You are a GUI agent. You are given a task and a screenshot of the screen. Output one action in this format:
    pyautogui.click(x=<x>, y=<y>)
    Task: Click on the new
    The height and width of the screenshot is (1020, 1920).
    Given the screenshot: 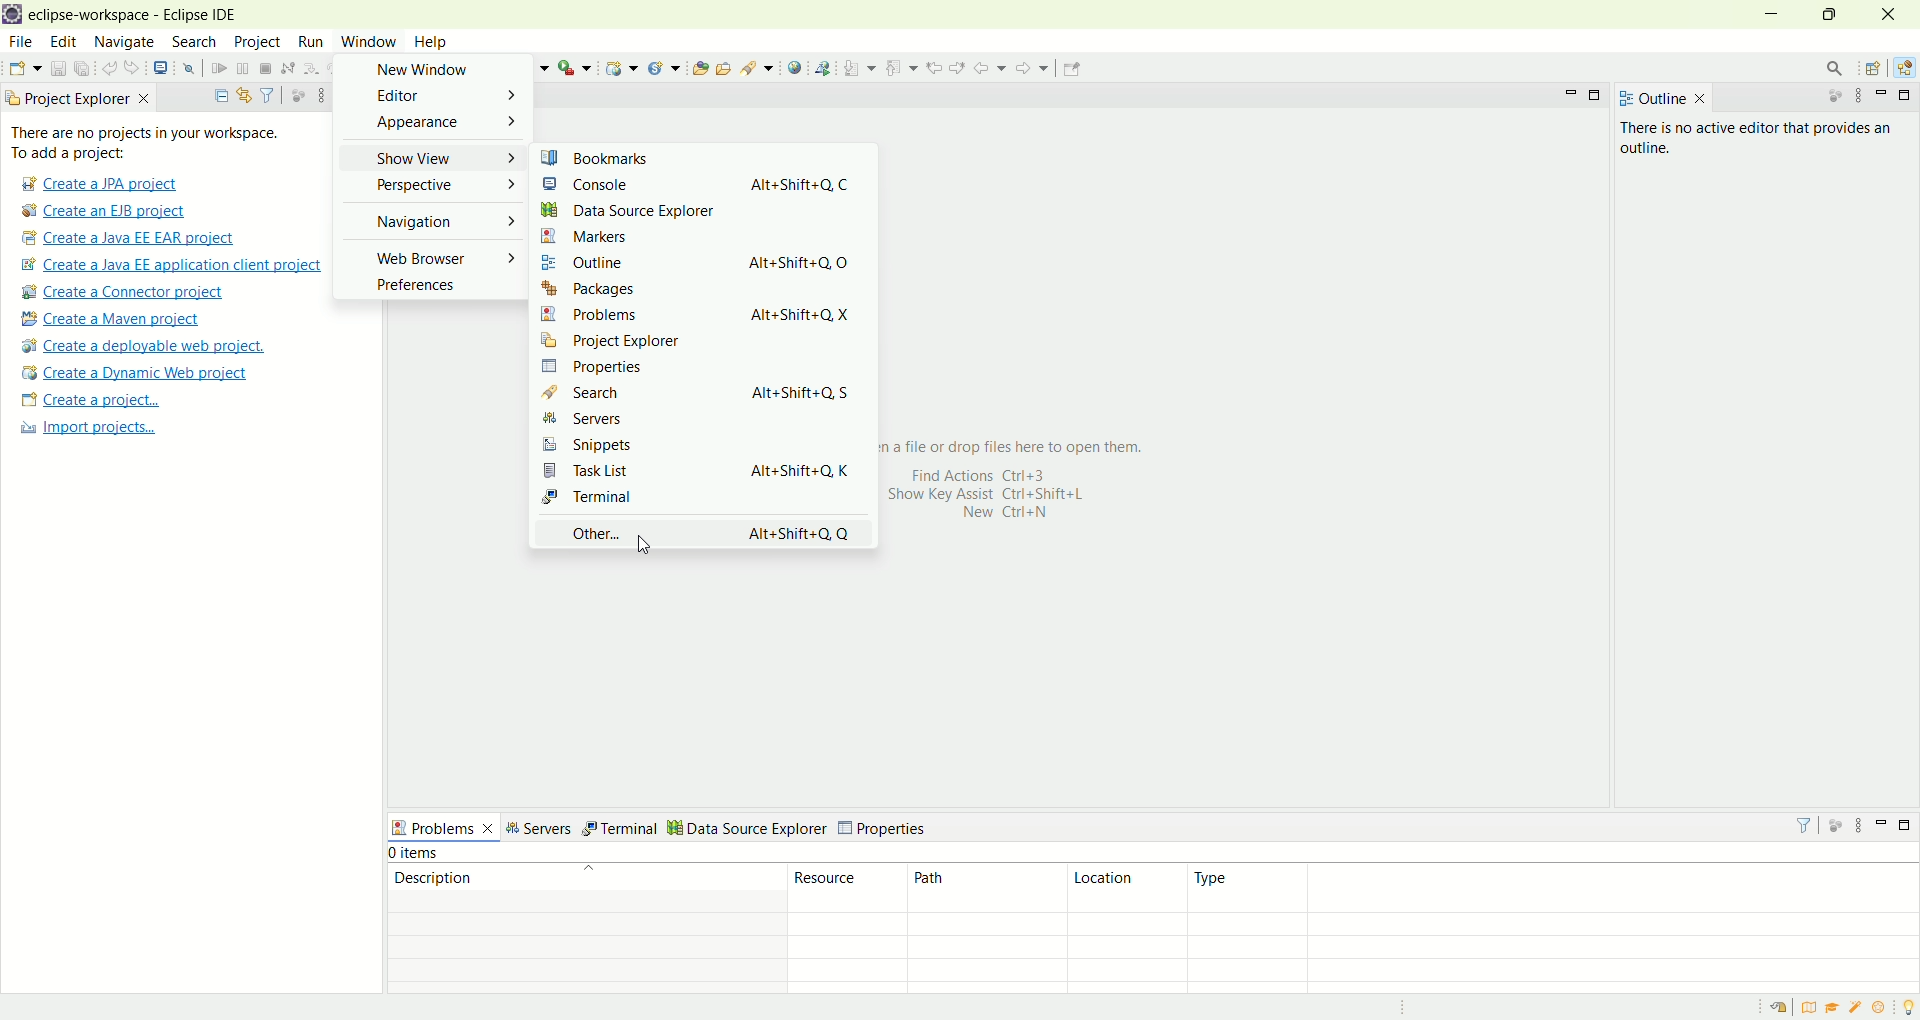 What is the action you would take?
    pyautogui.click(x=23, y=69)
    